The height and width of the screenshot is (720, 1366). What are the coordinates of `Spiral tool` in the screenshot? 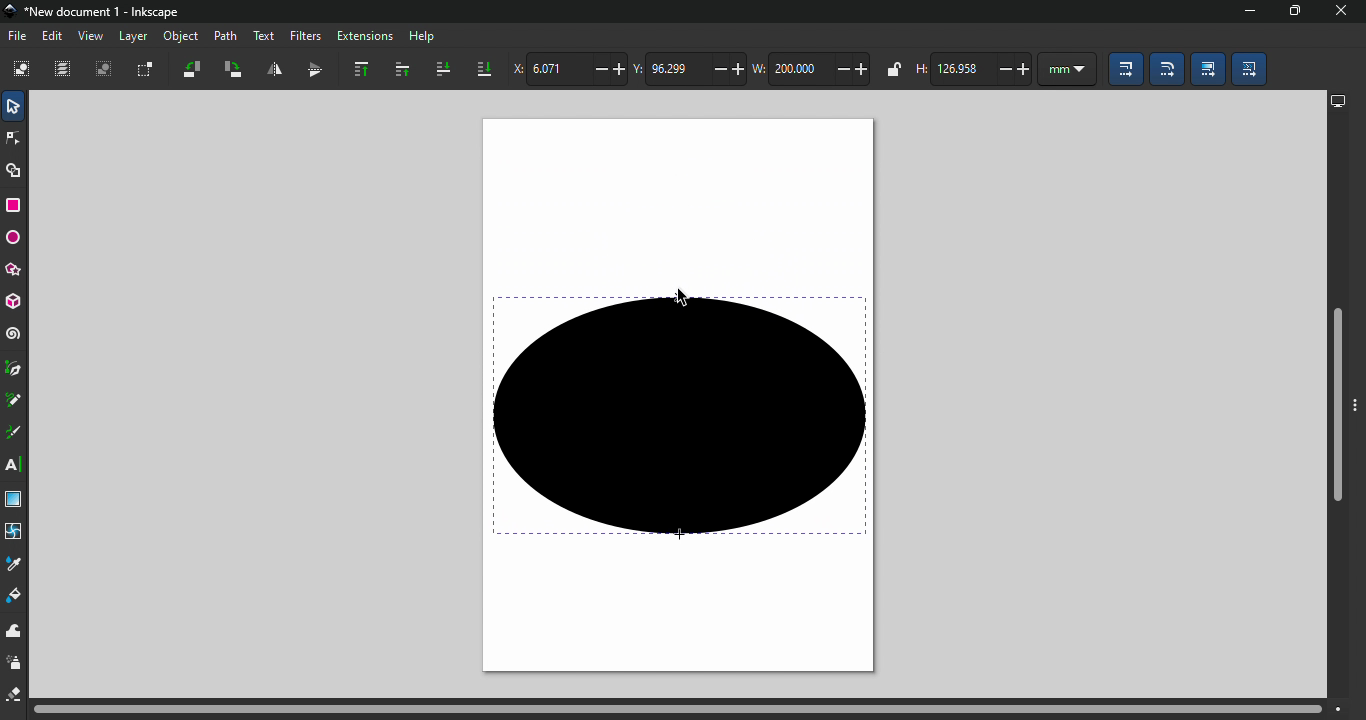 It's located at (15, 334).